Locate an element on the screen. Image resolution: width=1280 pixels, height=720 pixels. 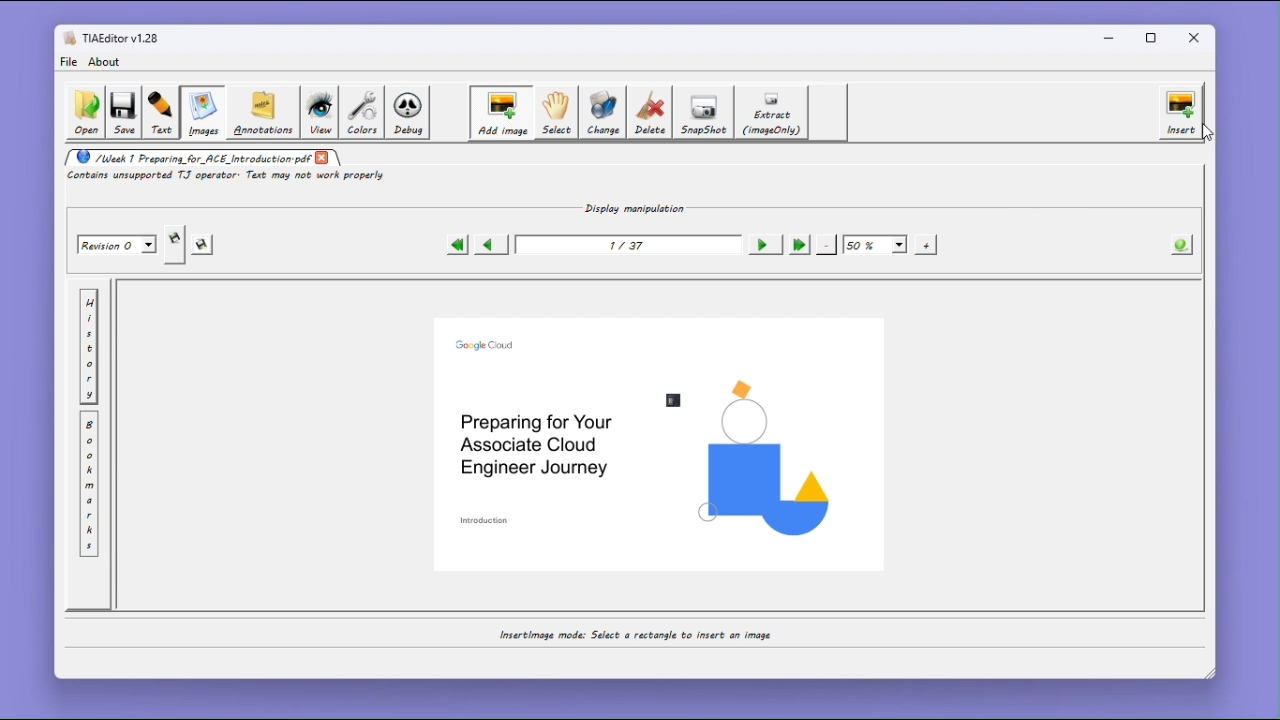
Save a copy is located at coordinates (175, 245).